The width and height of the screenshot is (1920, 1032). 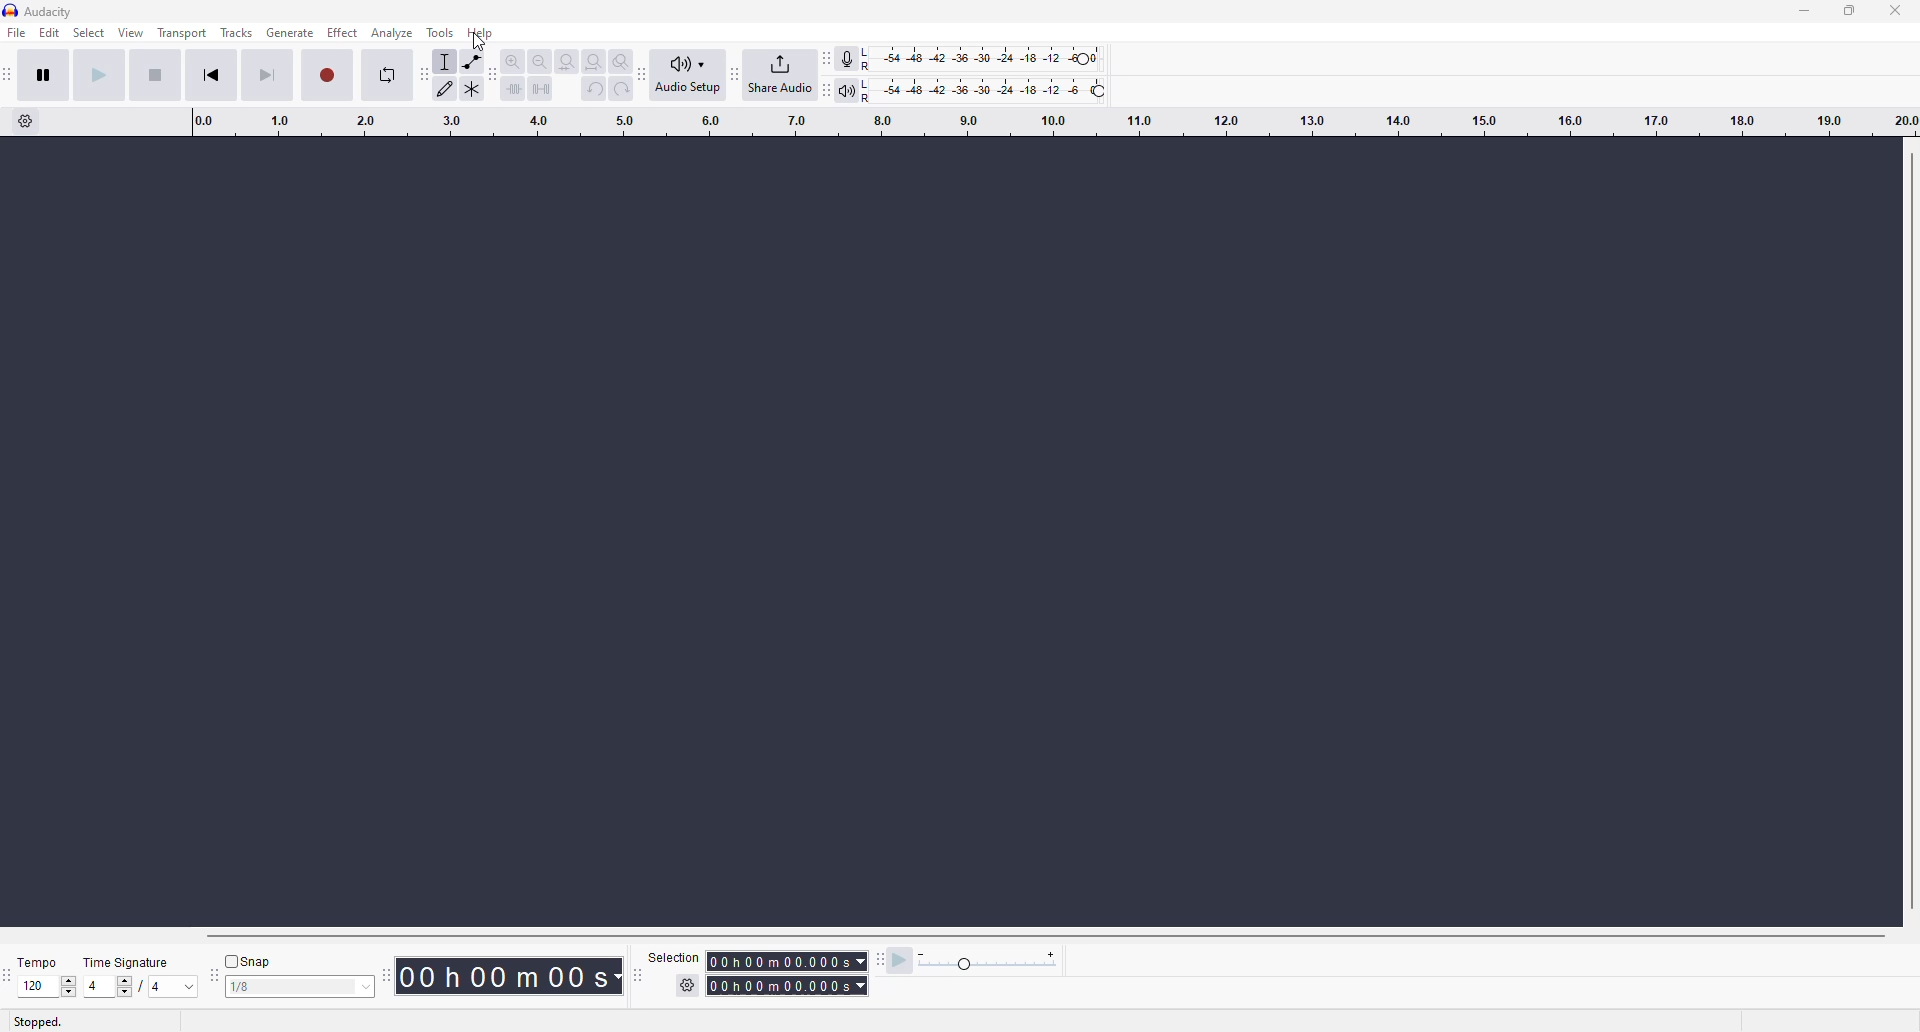 What do you see at coordinates (367, 986) in the screenshot?
I see `drop down` at bounding box center [367, 986].